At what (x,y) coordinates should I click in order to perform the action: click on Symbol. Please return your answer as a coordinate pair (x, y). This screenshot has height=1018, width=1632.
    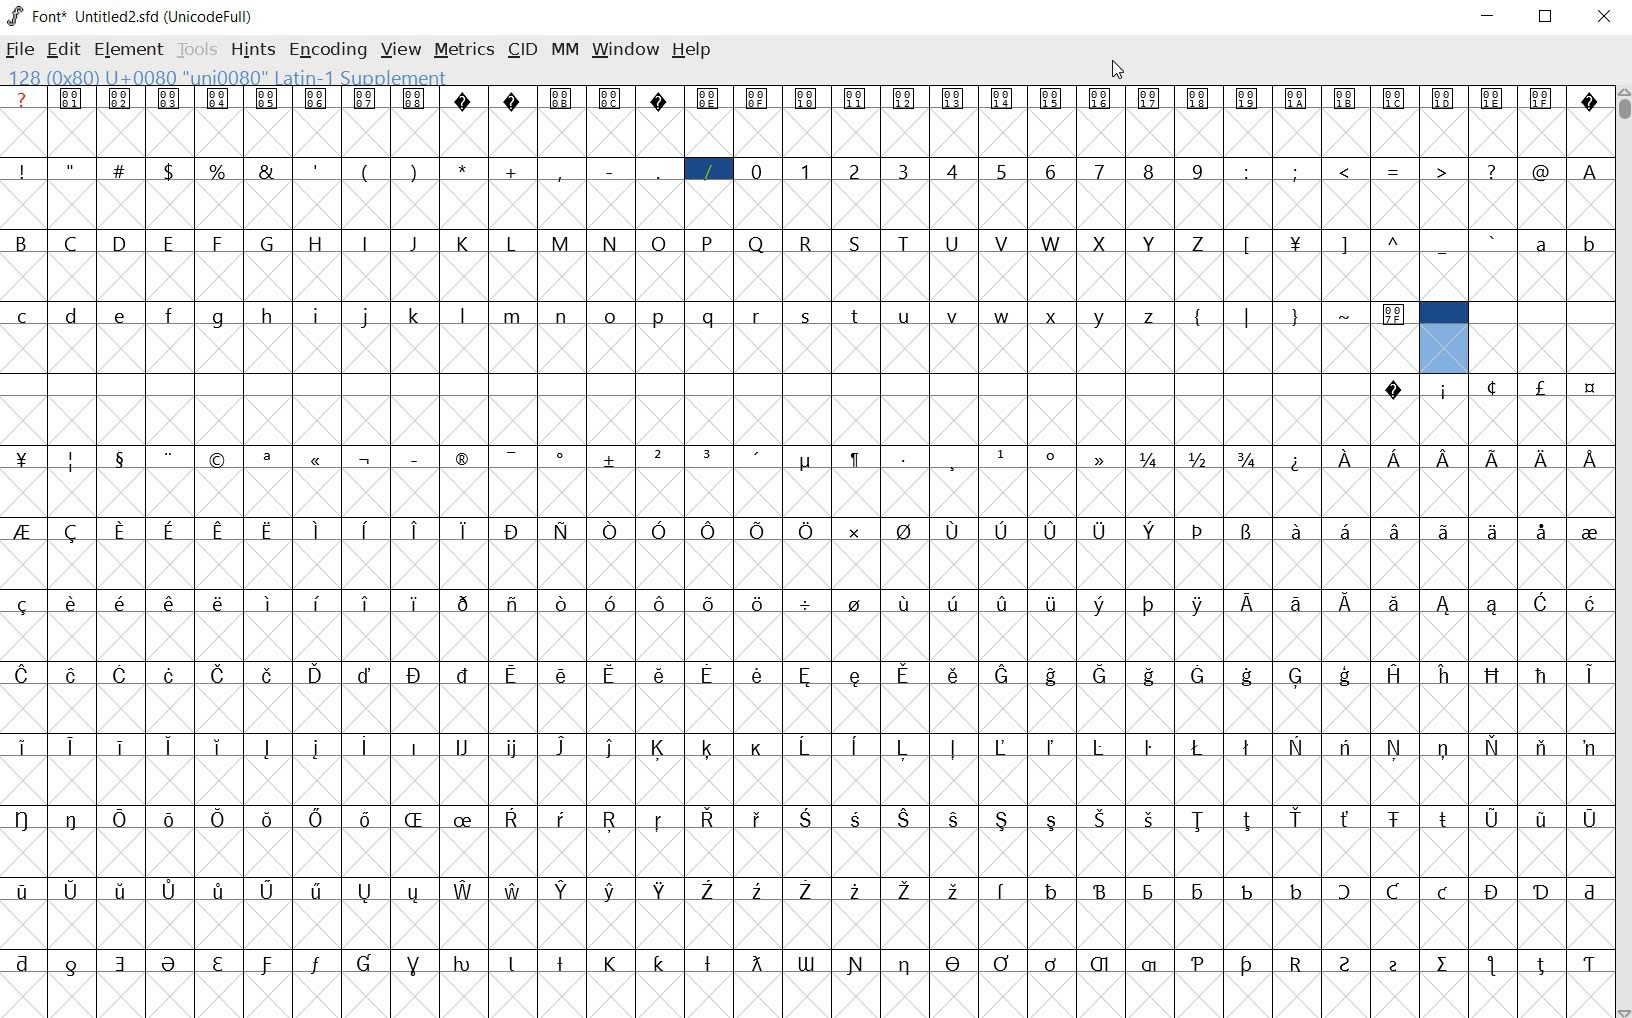
    Looking at the image, I should click on (412, 99).